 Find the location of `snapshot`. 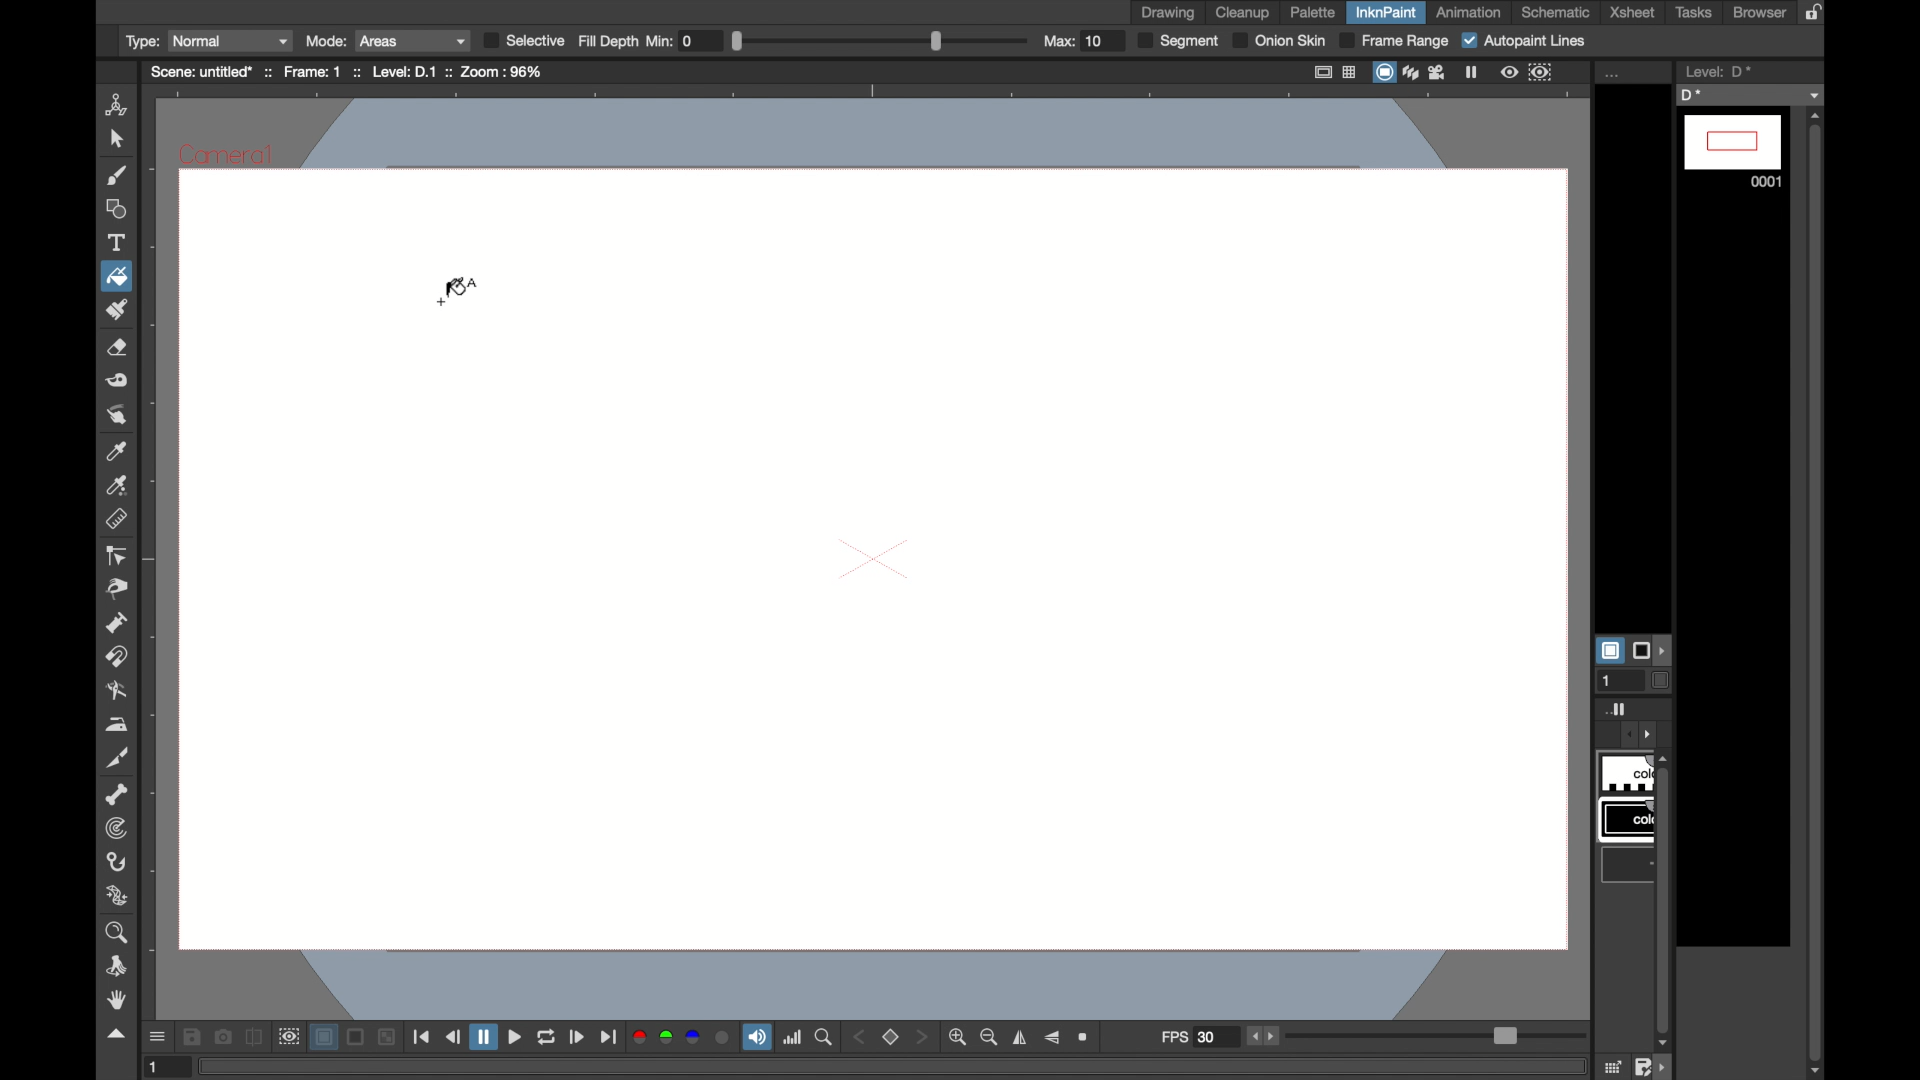

snapshot is located at coordinates (224, 1037).